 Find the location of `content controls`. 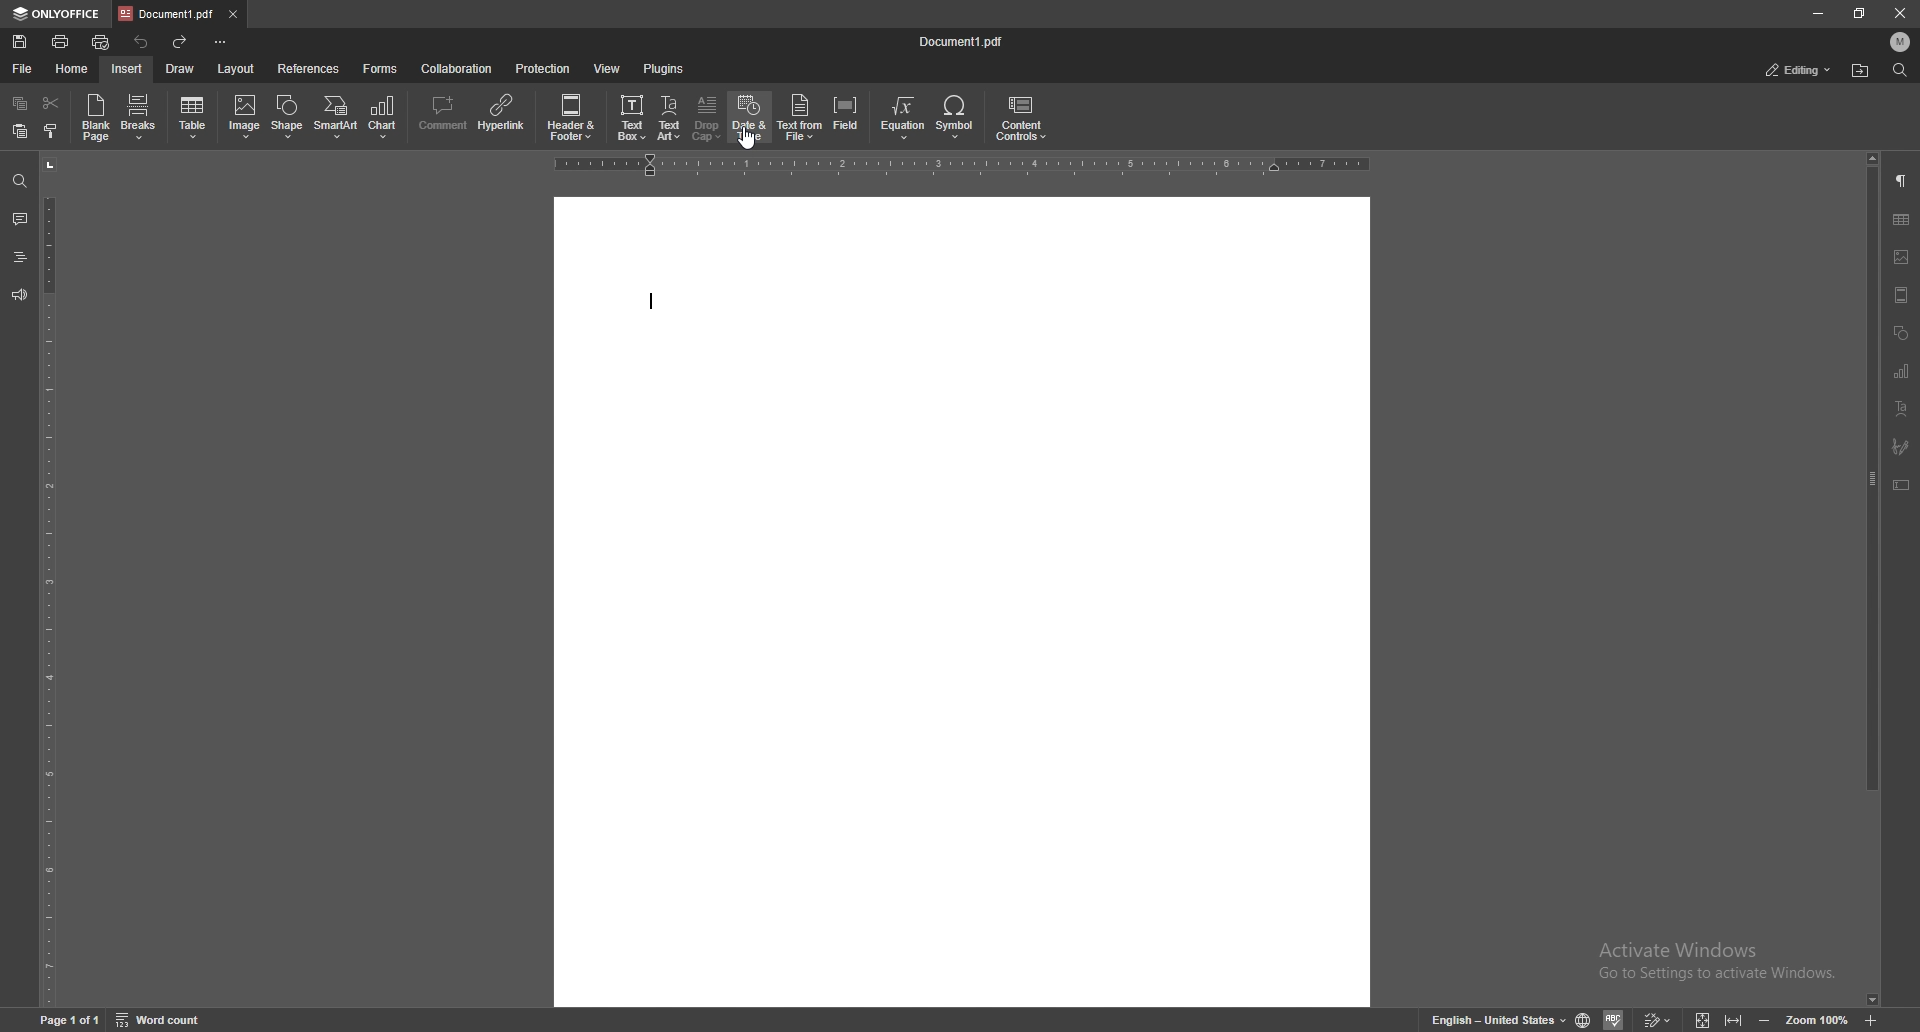

content controls is located at coordinates (1021, 118).